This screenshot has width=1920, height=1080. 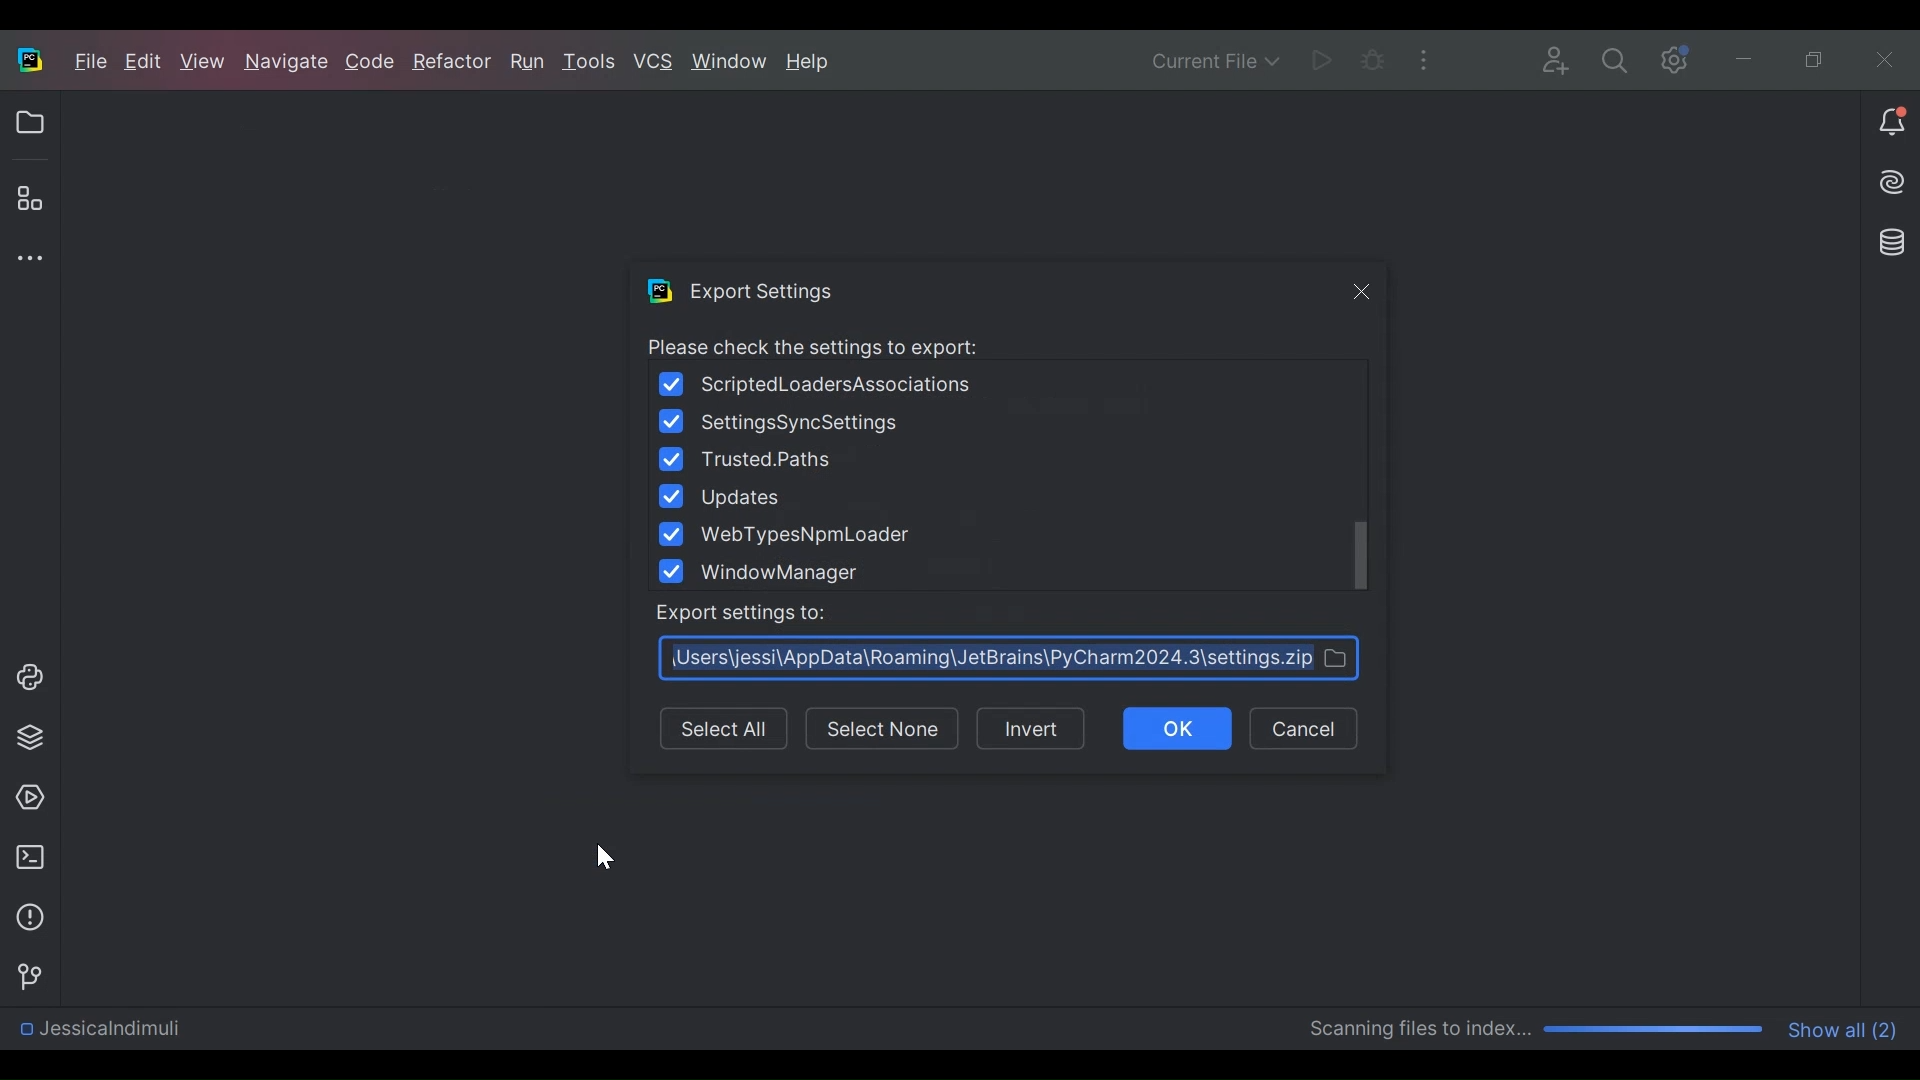 What do you see at coordinates (1846, 1028) in the screenshot?
I see `Show all` at bounding box center [1846, 1028].